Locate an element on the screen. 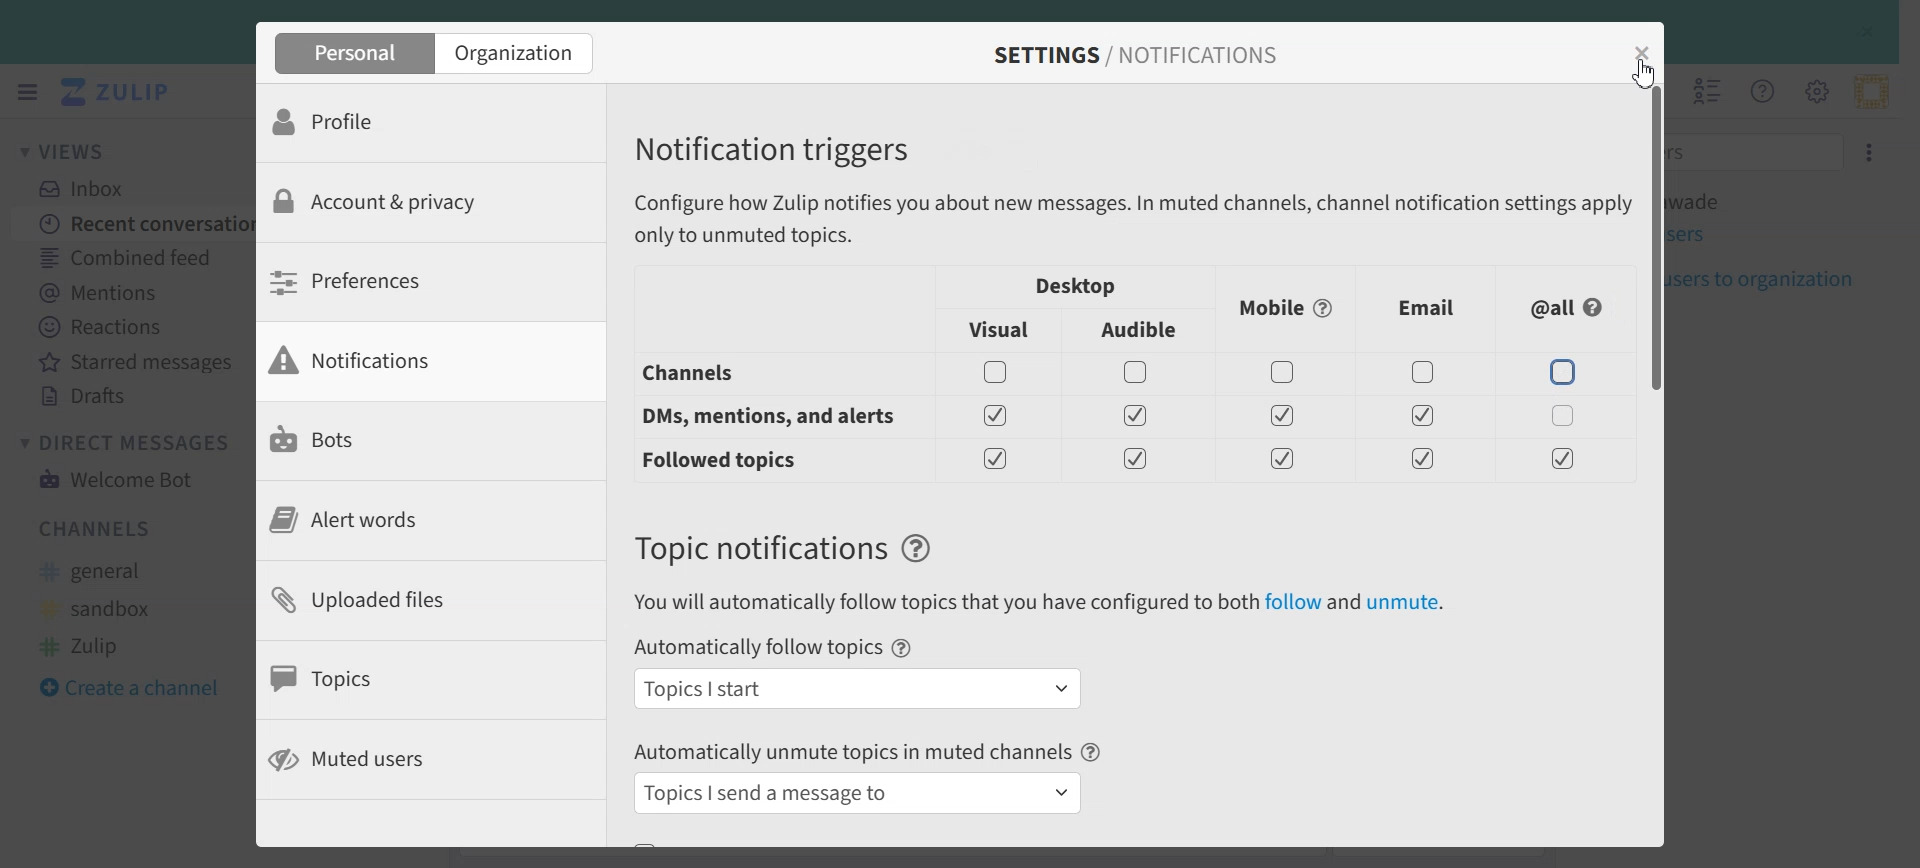 Image resolution: width=1920 pixels, height=868 pixels. Inbox is located at coordinates (91, 188).